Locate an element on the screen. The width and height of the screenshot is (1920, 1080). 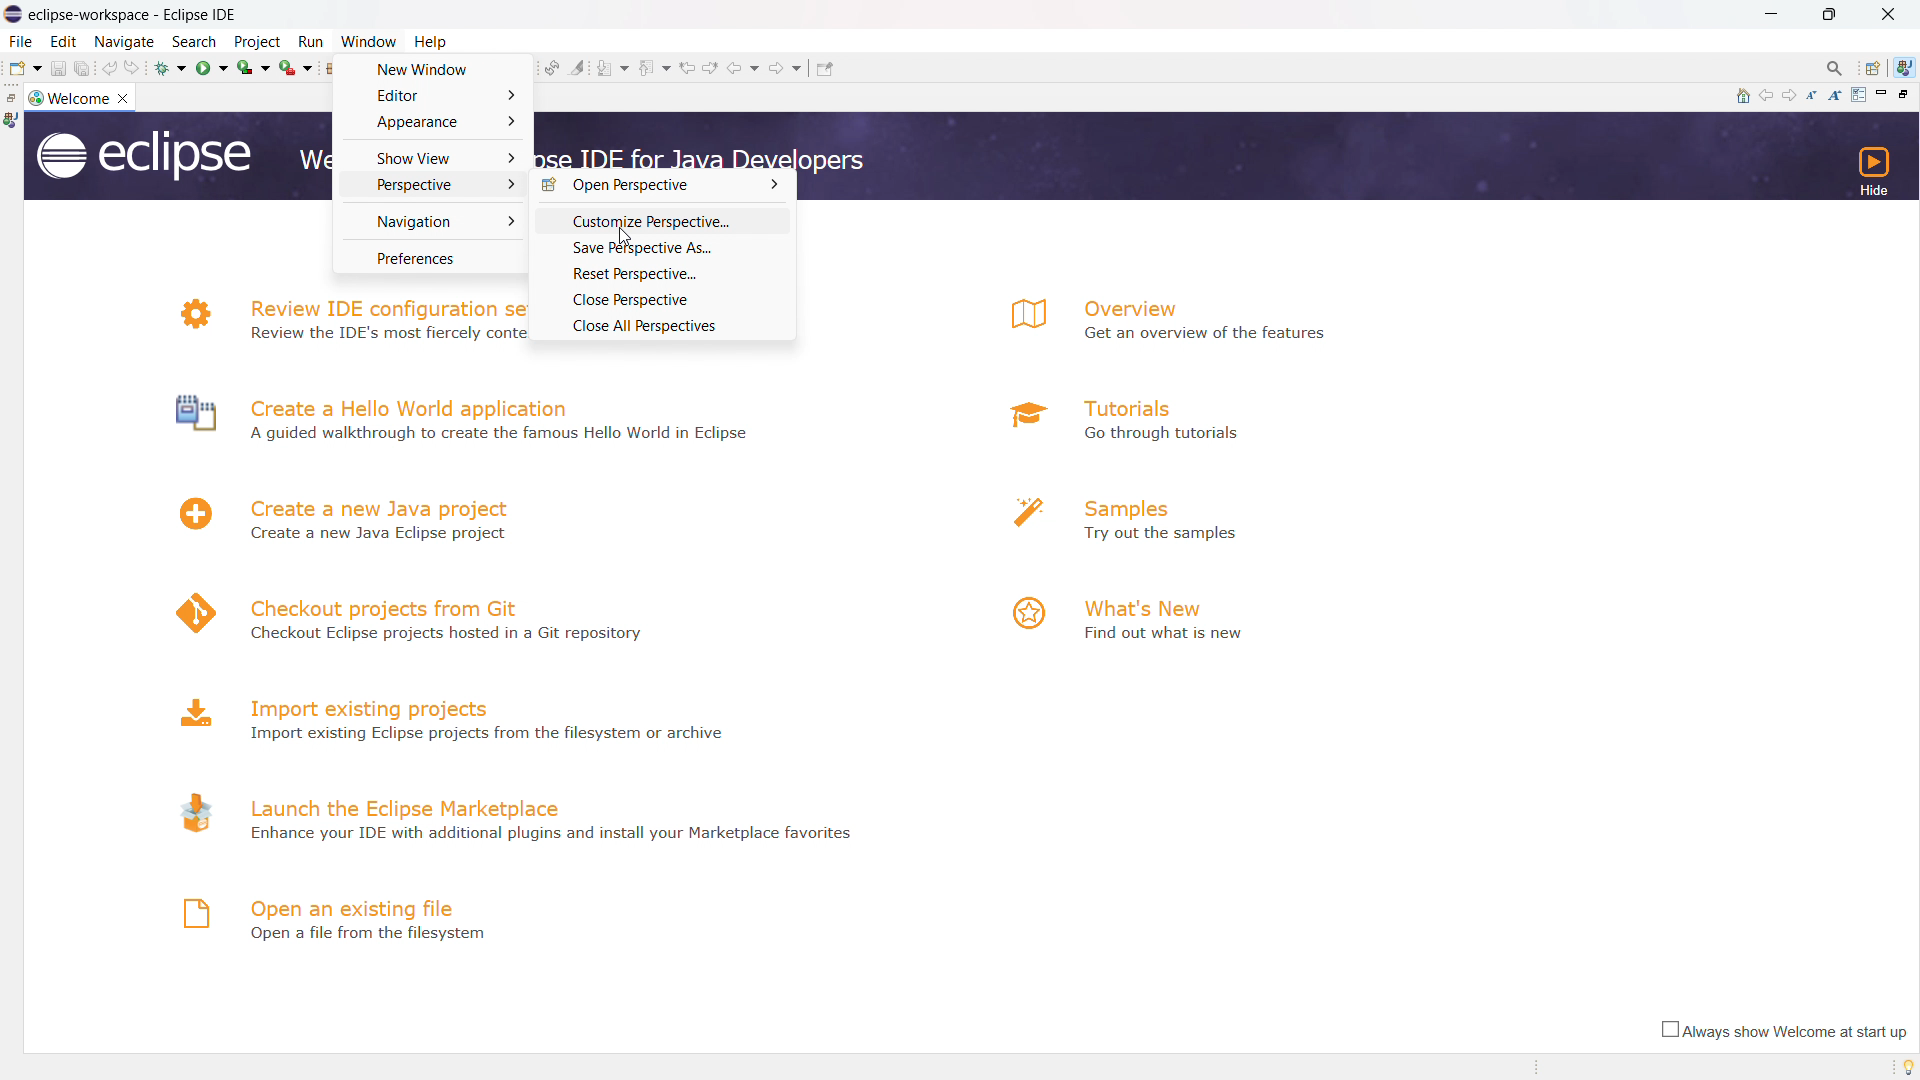
previous annotation is located at coordinates (652, 68).